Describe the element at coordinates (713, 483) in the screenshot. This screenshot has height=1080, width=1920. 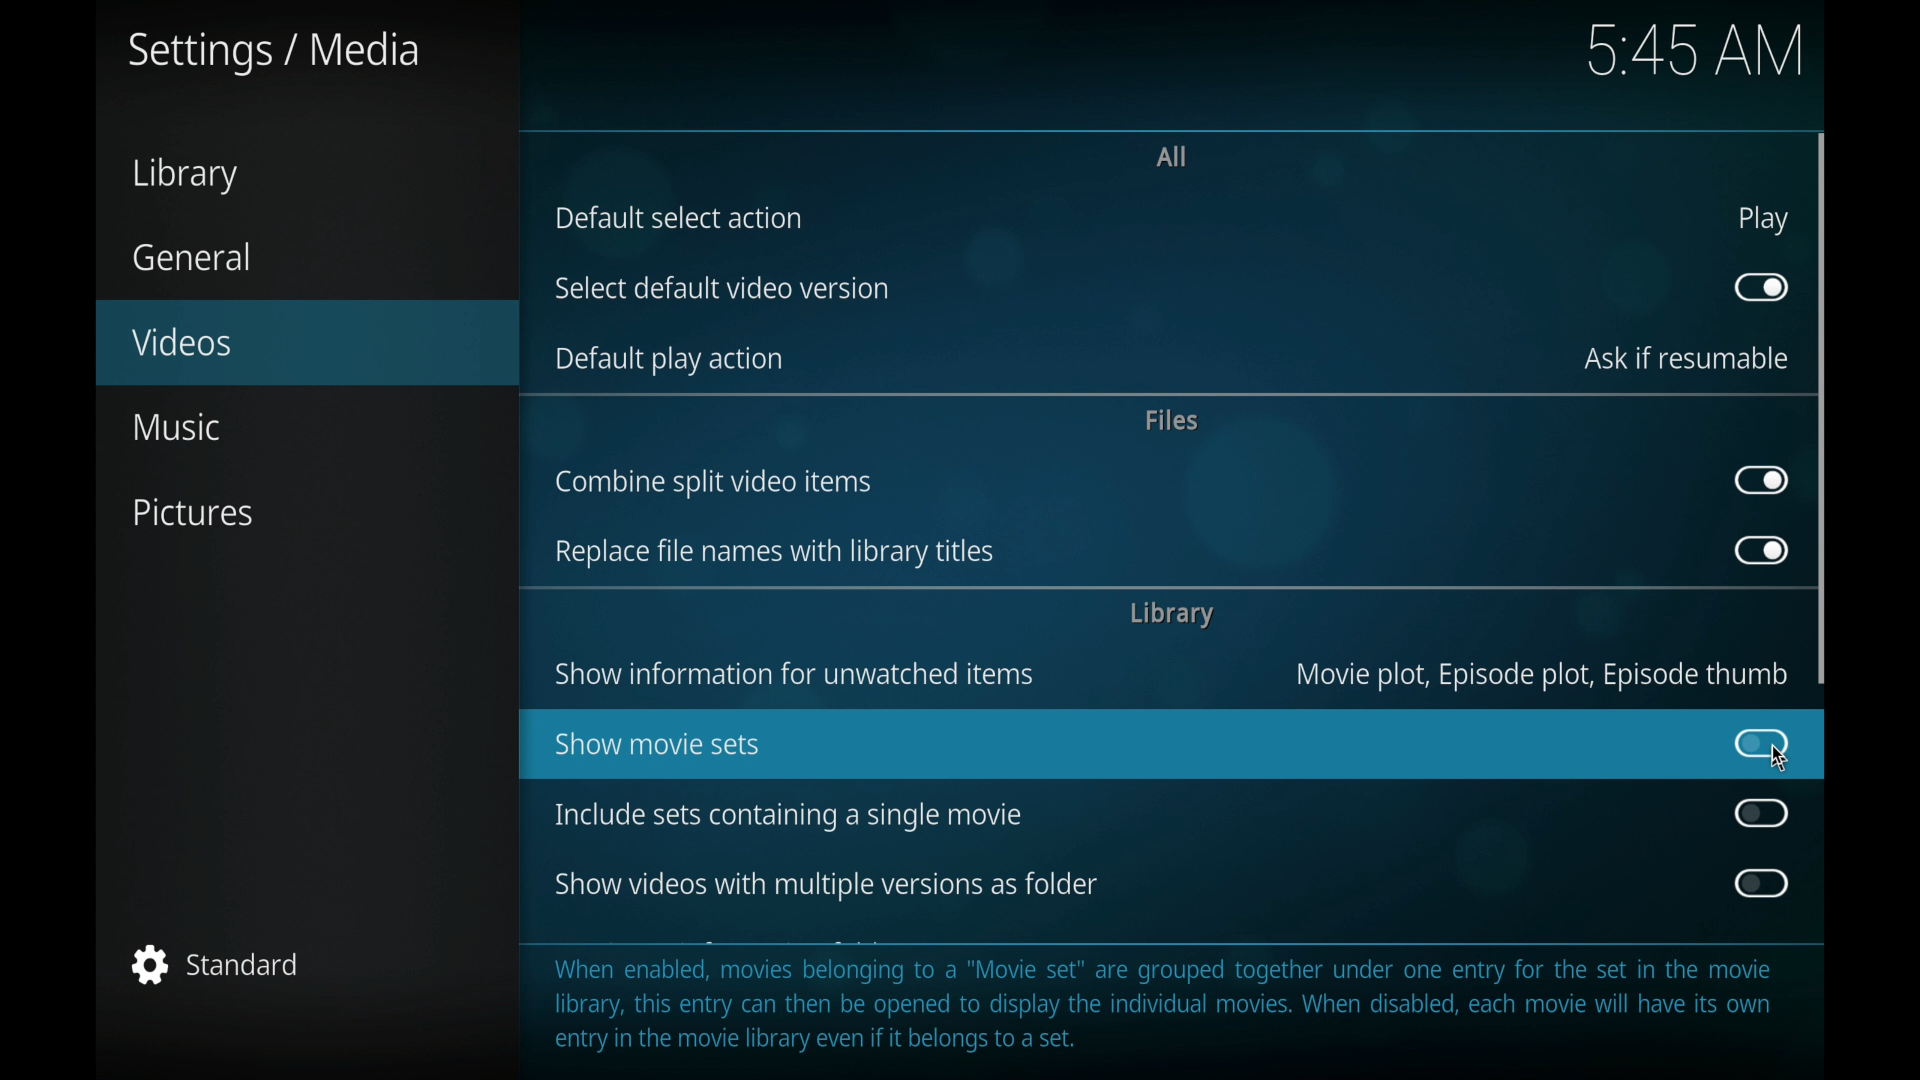
I see `combine split` at that location.